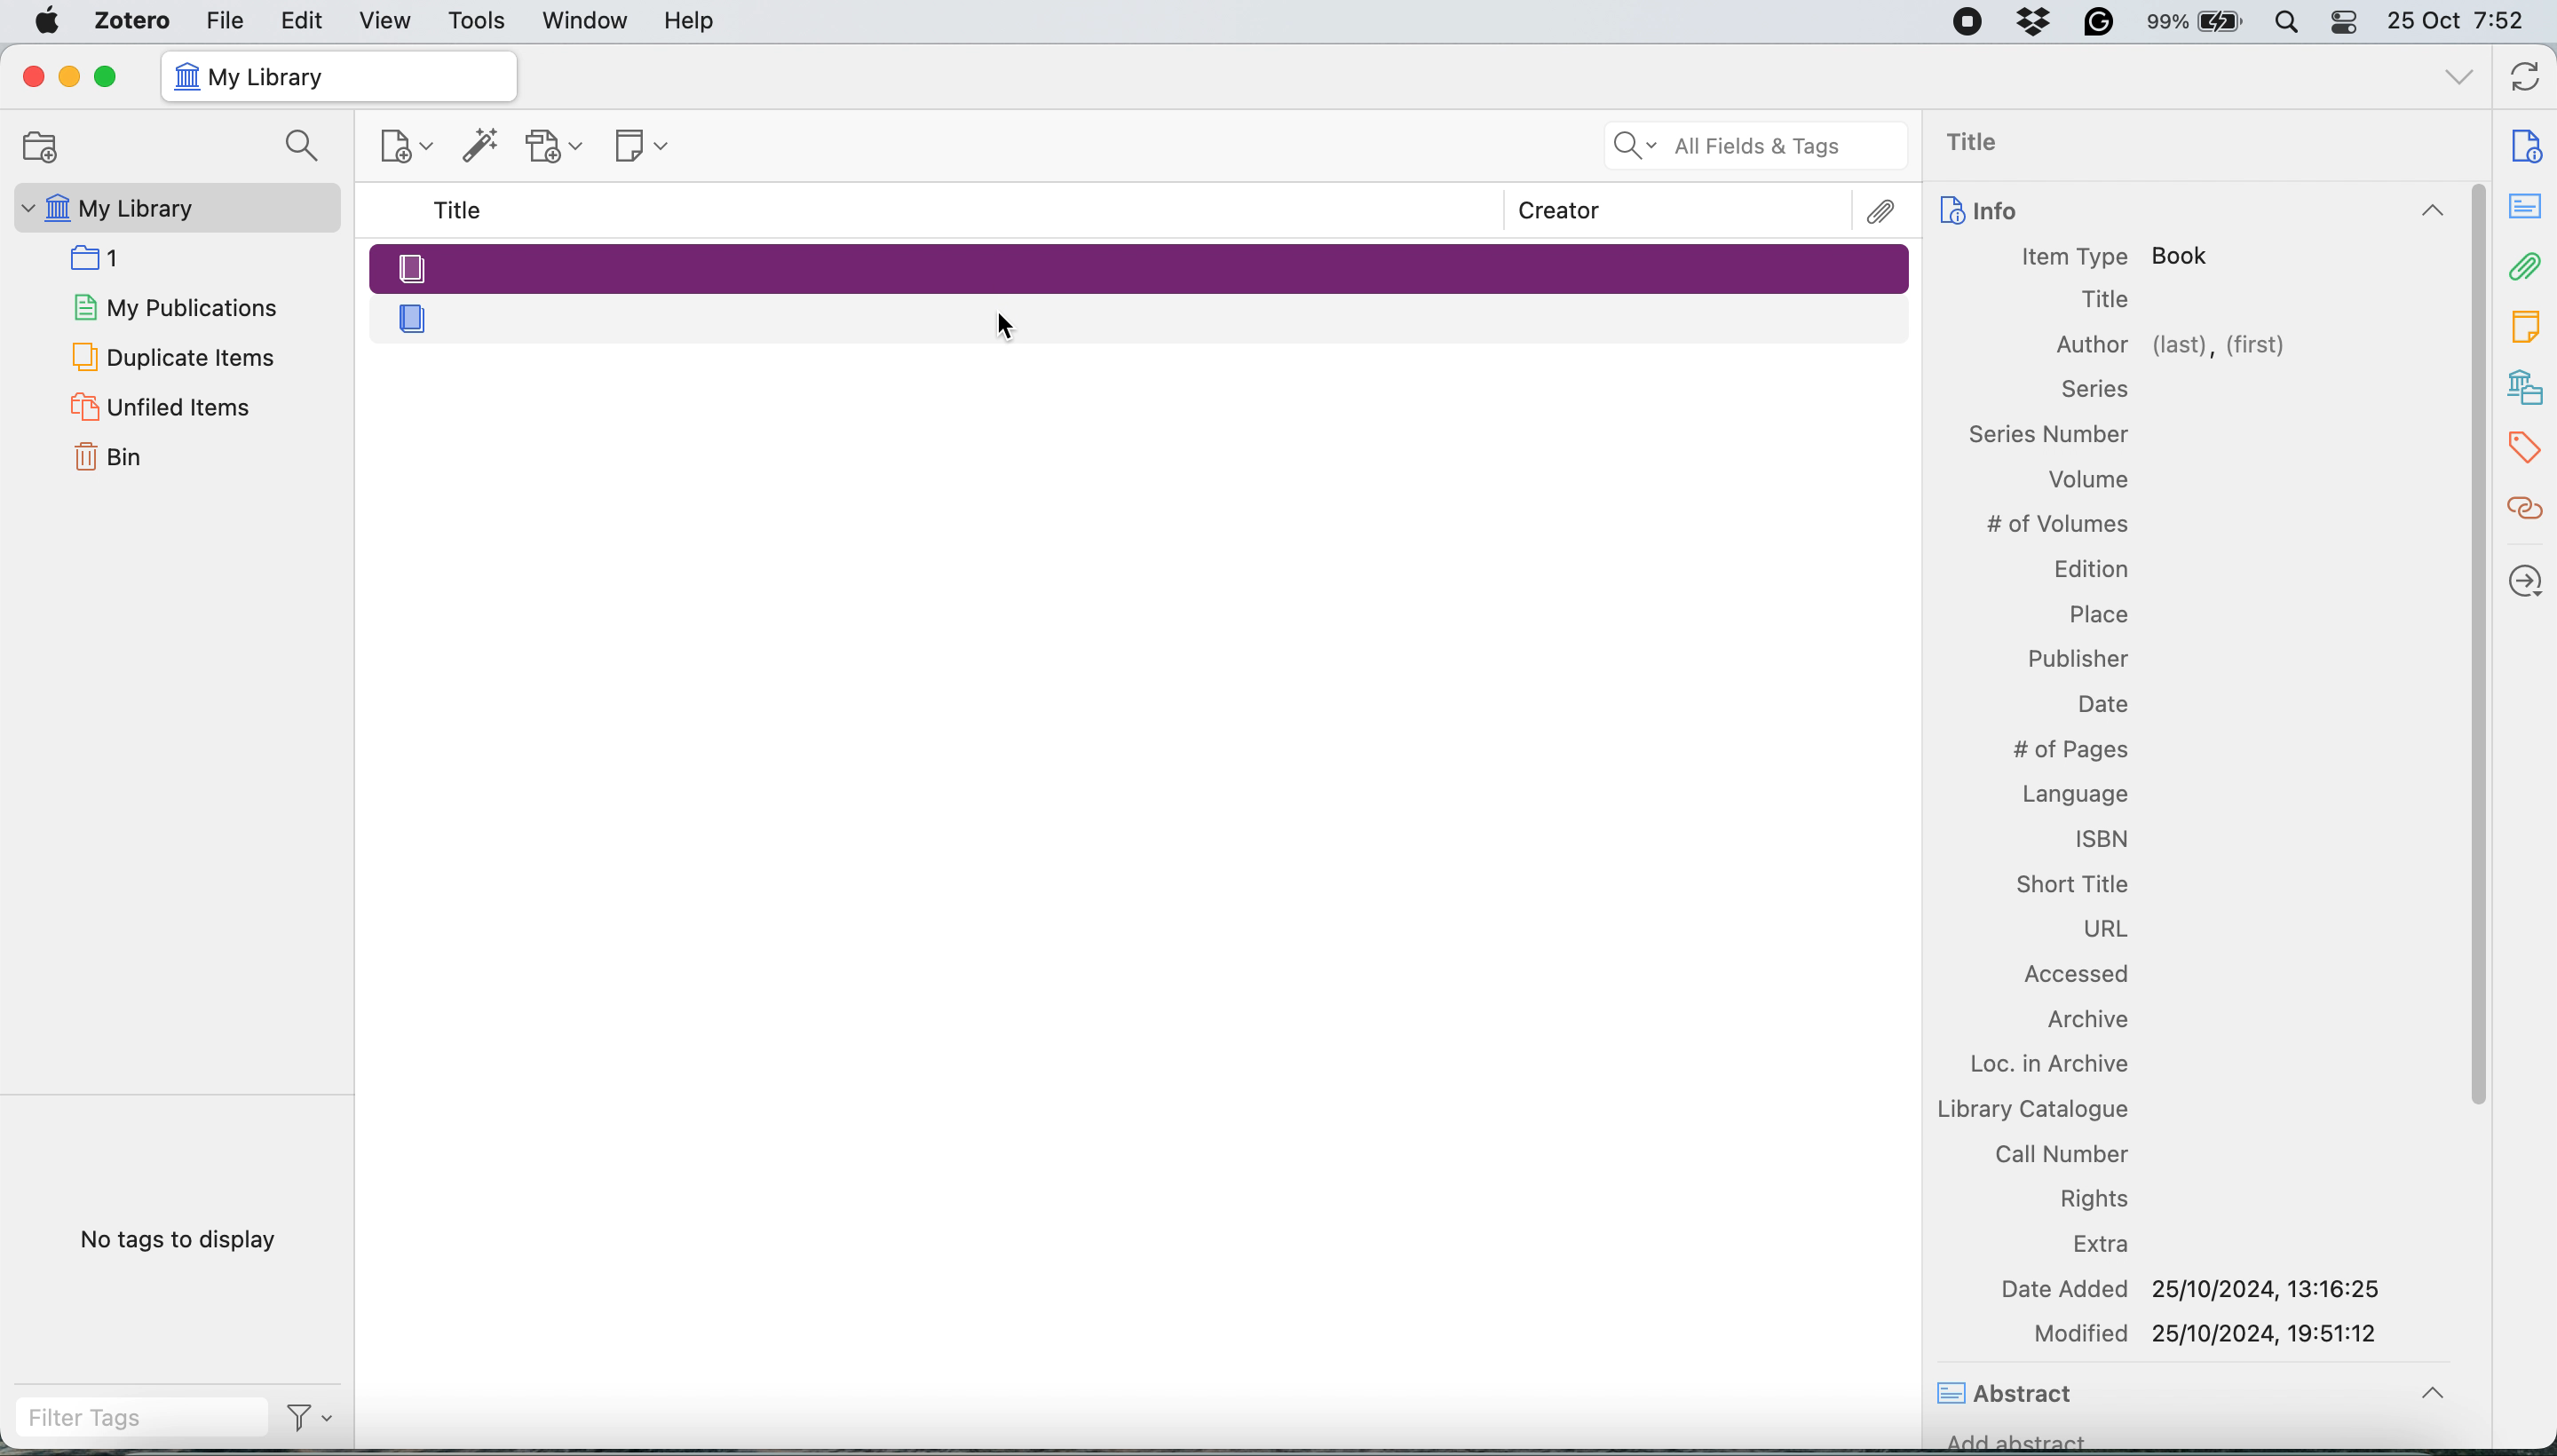 The height and width of the screenshot is (1456, 2557). Describe the element at coordinates (2100, 704) in the screenshot. I see `Date` at that location.